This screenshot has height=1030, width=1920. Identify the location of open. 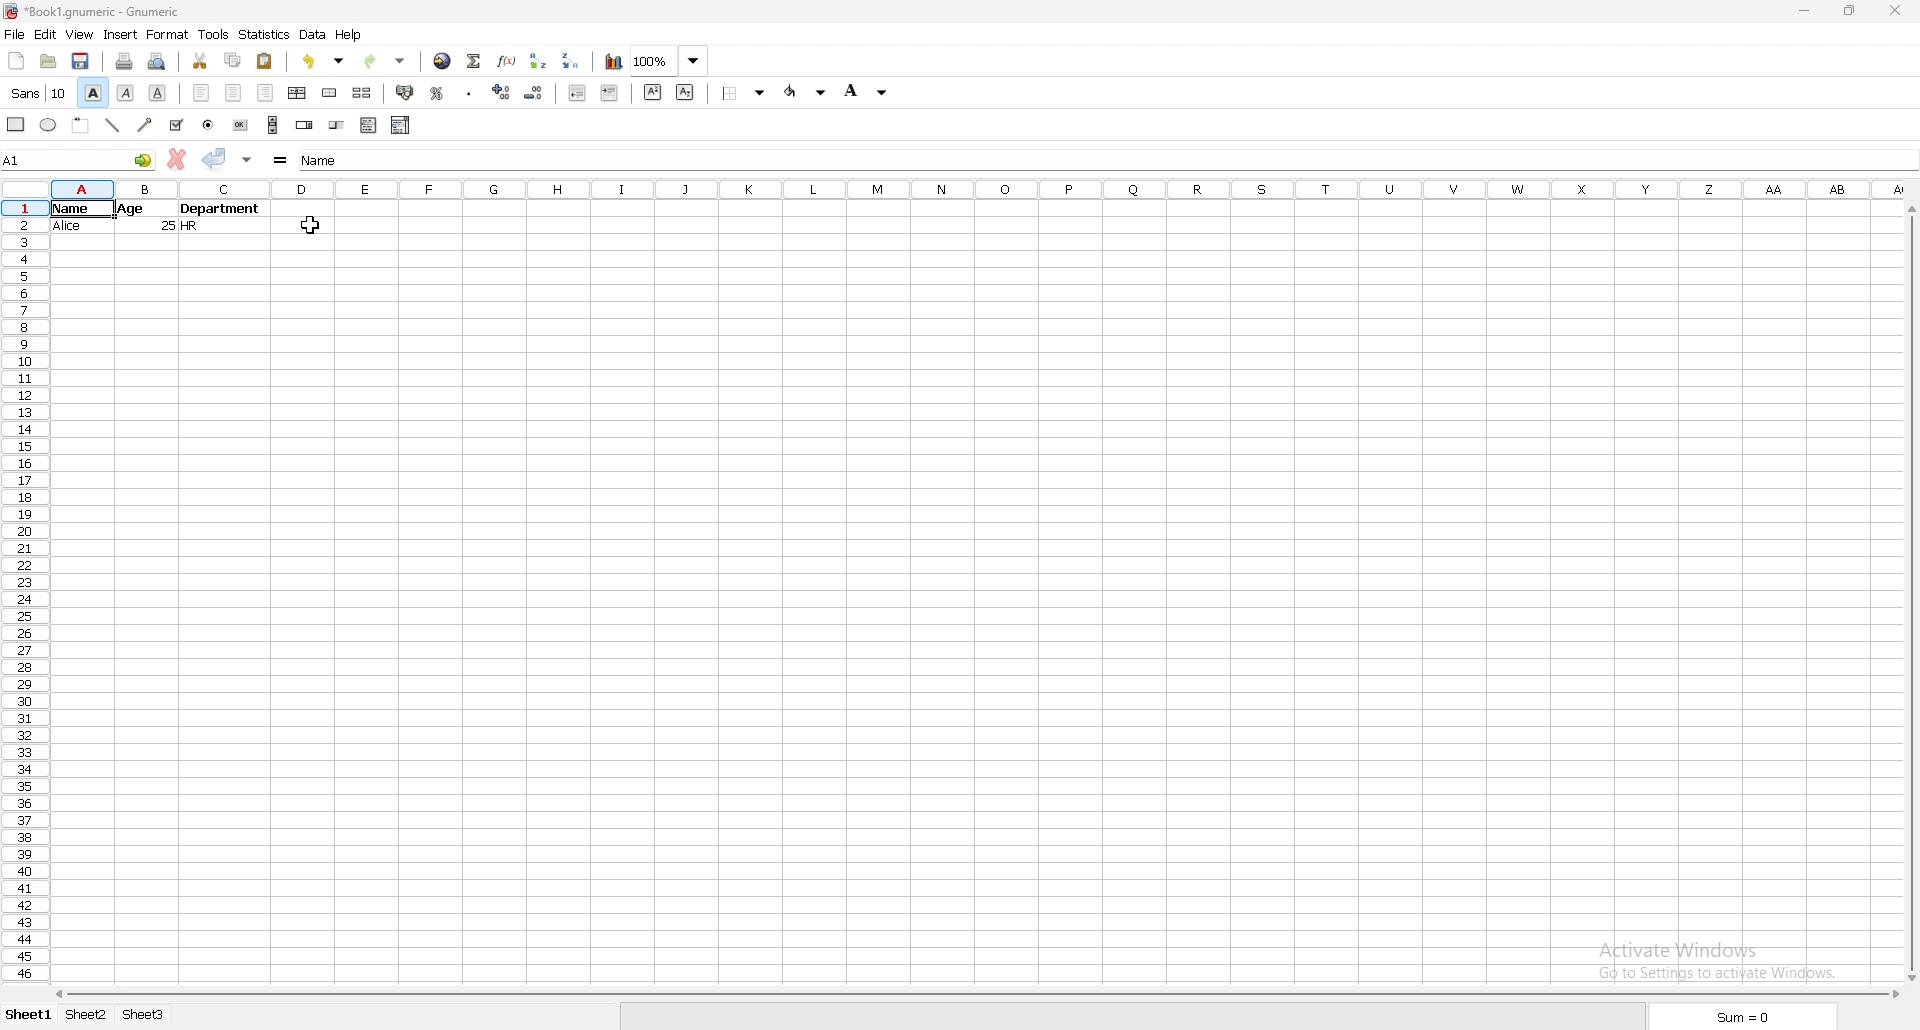
(49, 62).